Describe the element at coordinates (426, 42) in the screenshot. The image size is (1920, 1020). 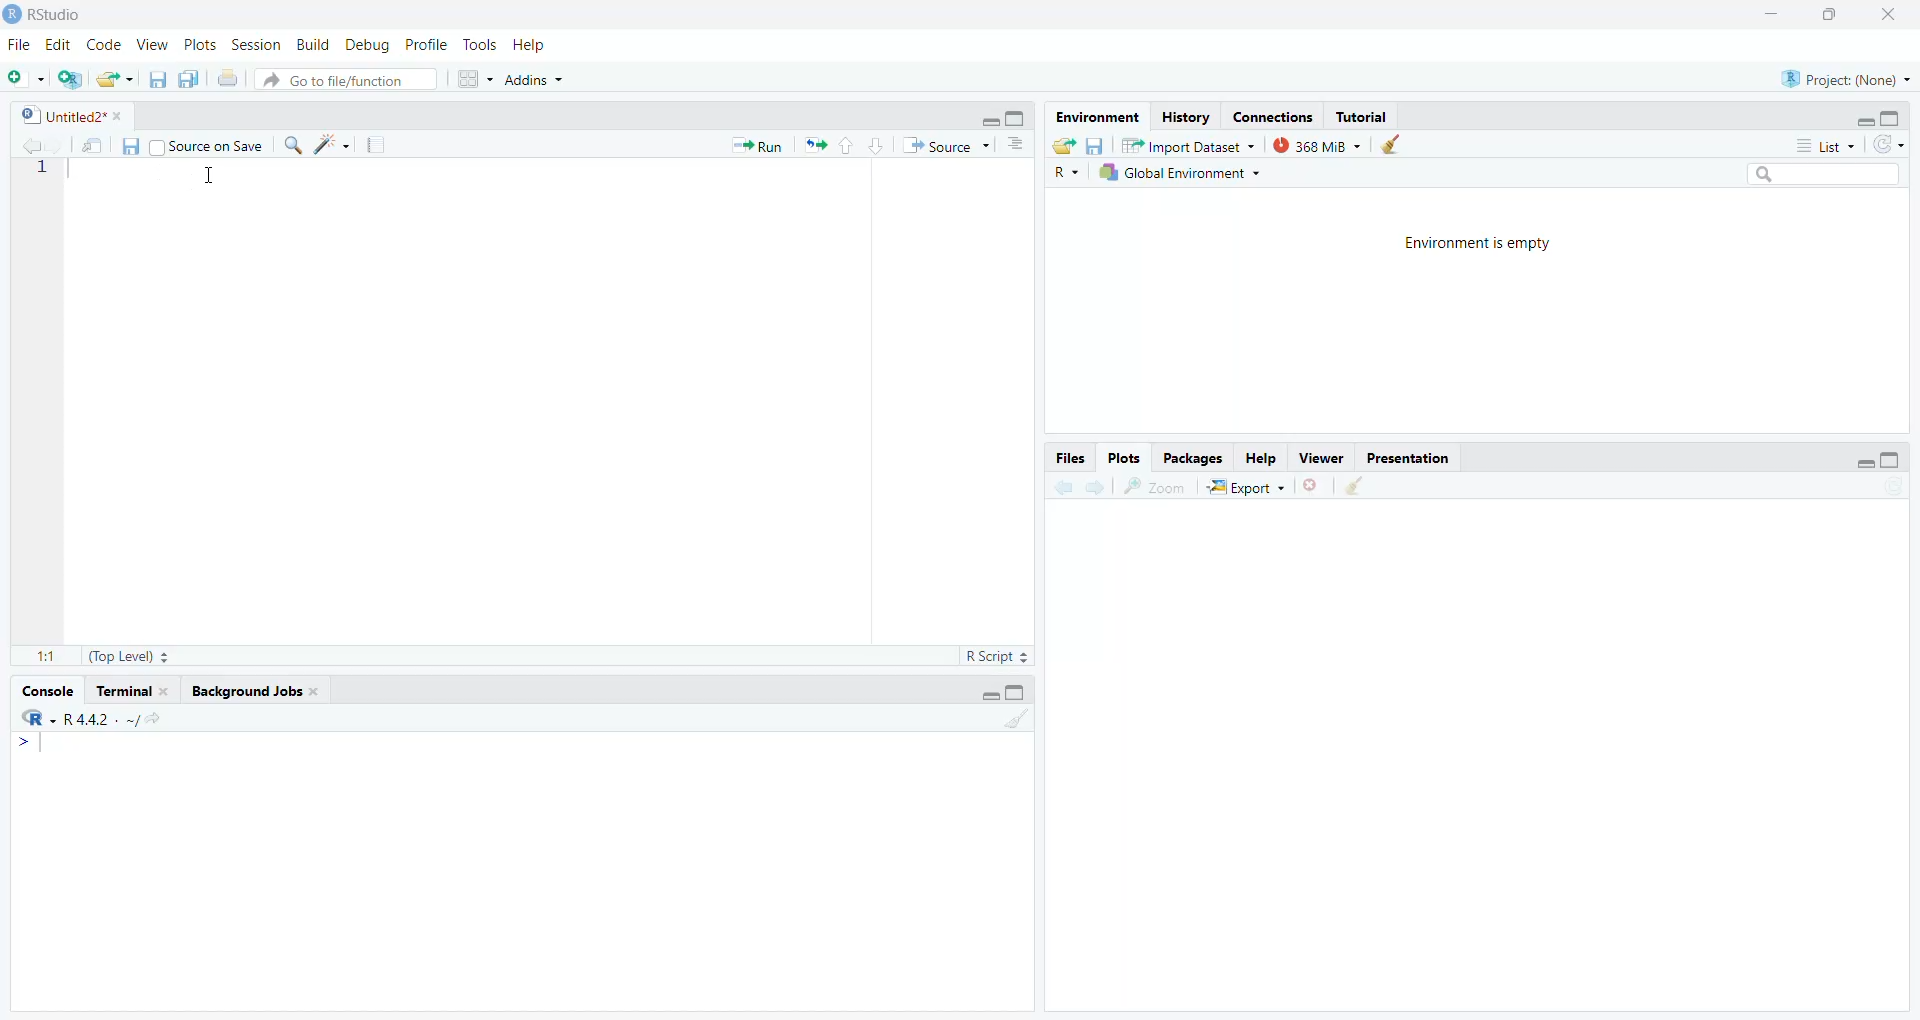
I see `Profile` at that location.